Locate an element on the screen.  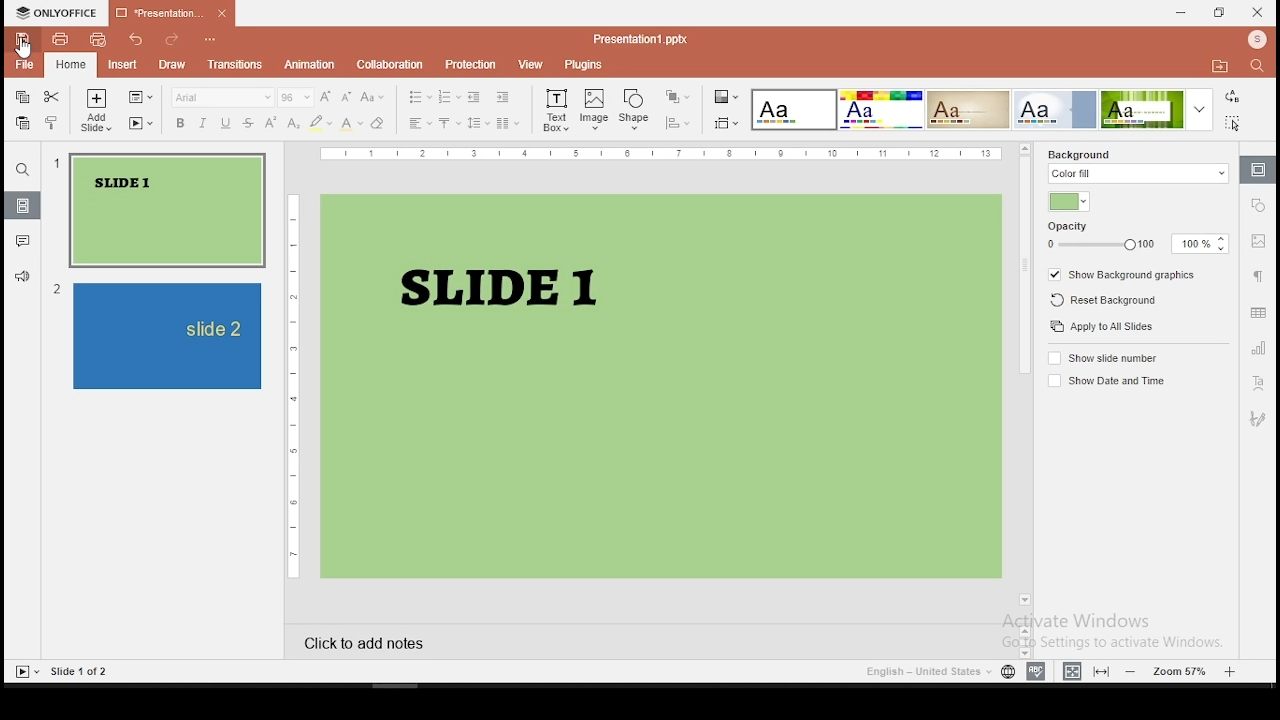
copy is located at coordinates (22, 95).